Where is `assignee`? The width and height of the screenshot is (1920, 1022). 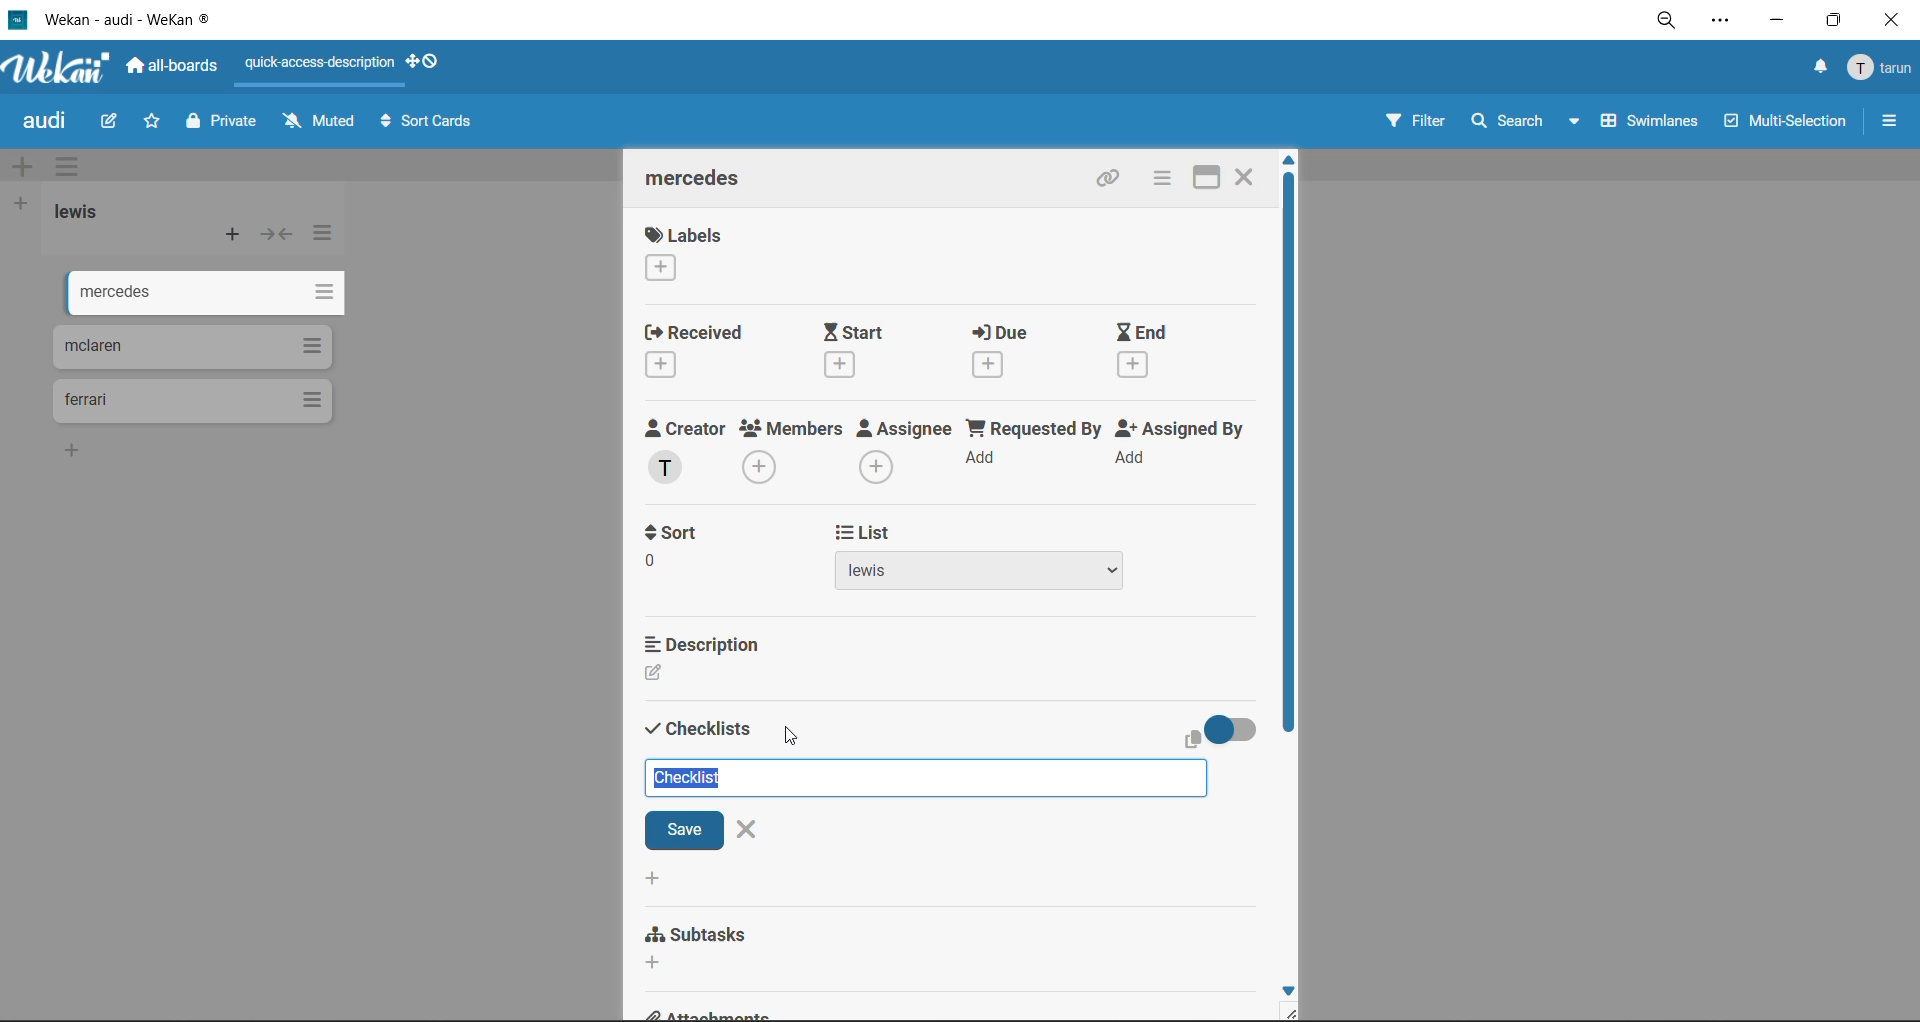 assignee is located at coordinates (910, 454).